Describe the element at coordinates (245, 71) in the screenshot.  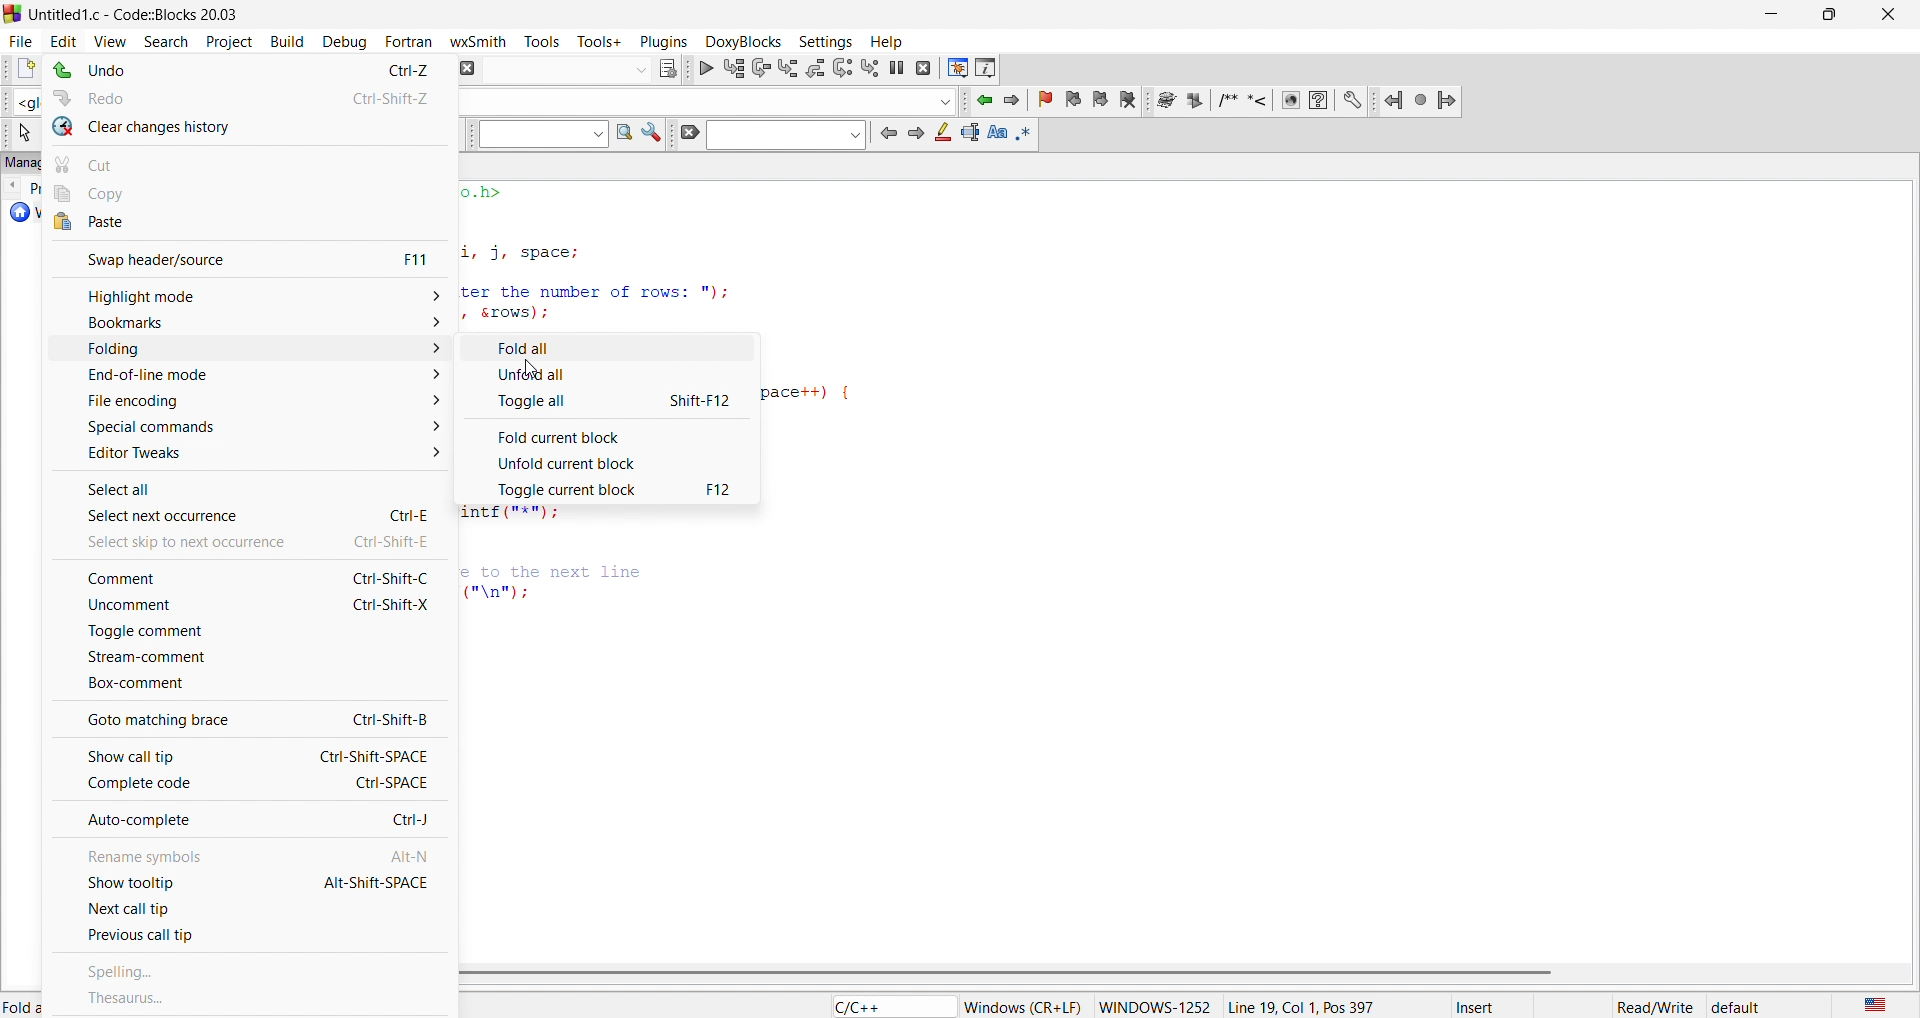
I see `undo` at that location.